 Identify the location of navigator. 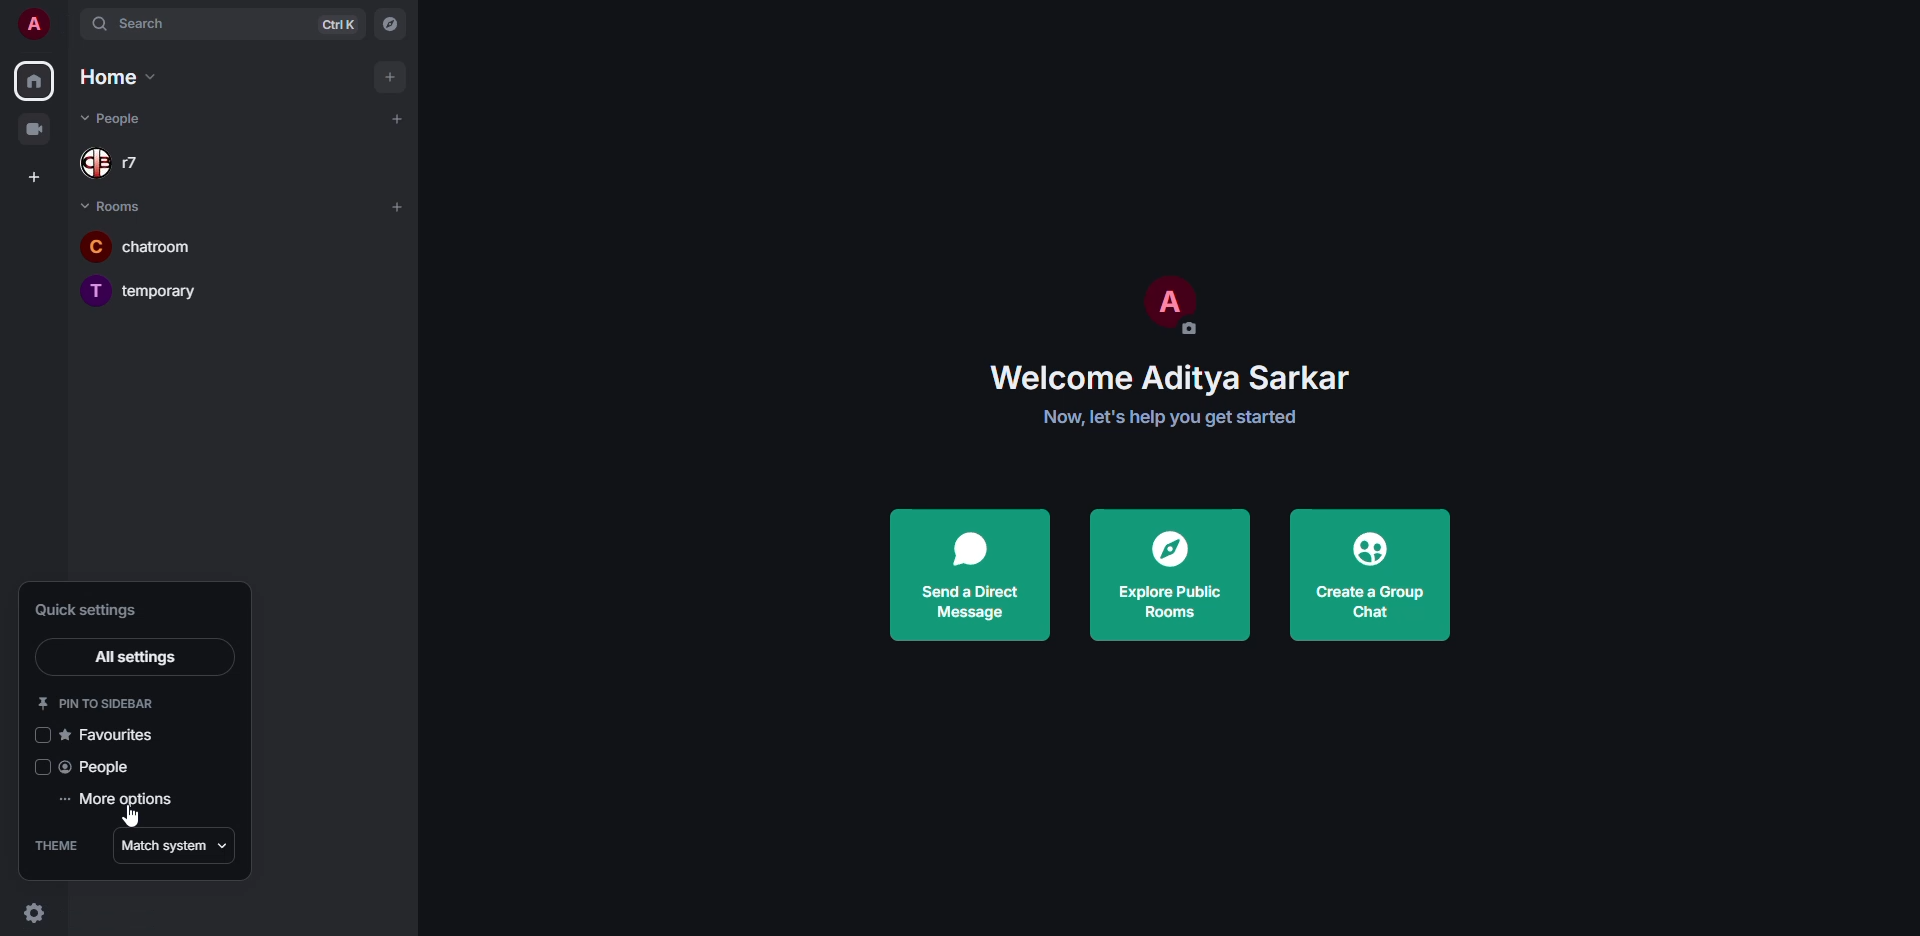
(386, 23).